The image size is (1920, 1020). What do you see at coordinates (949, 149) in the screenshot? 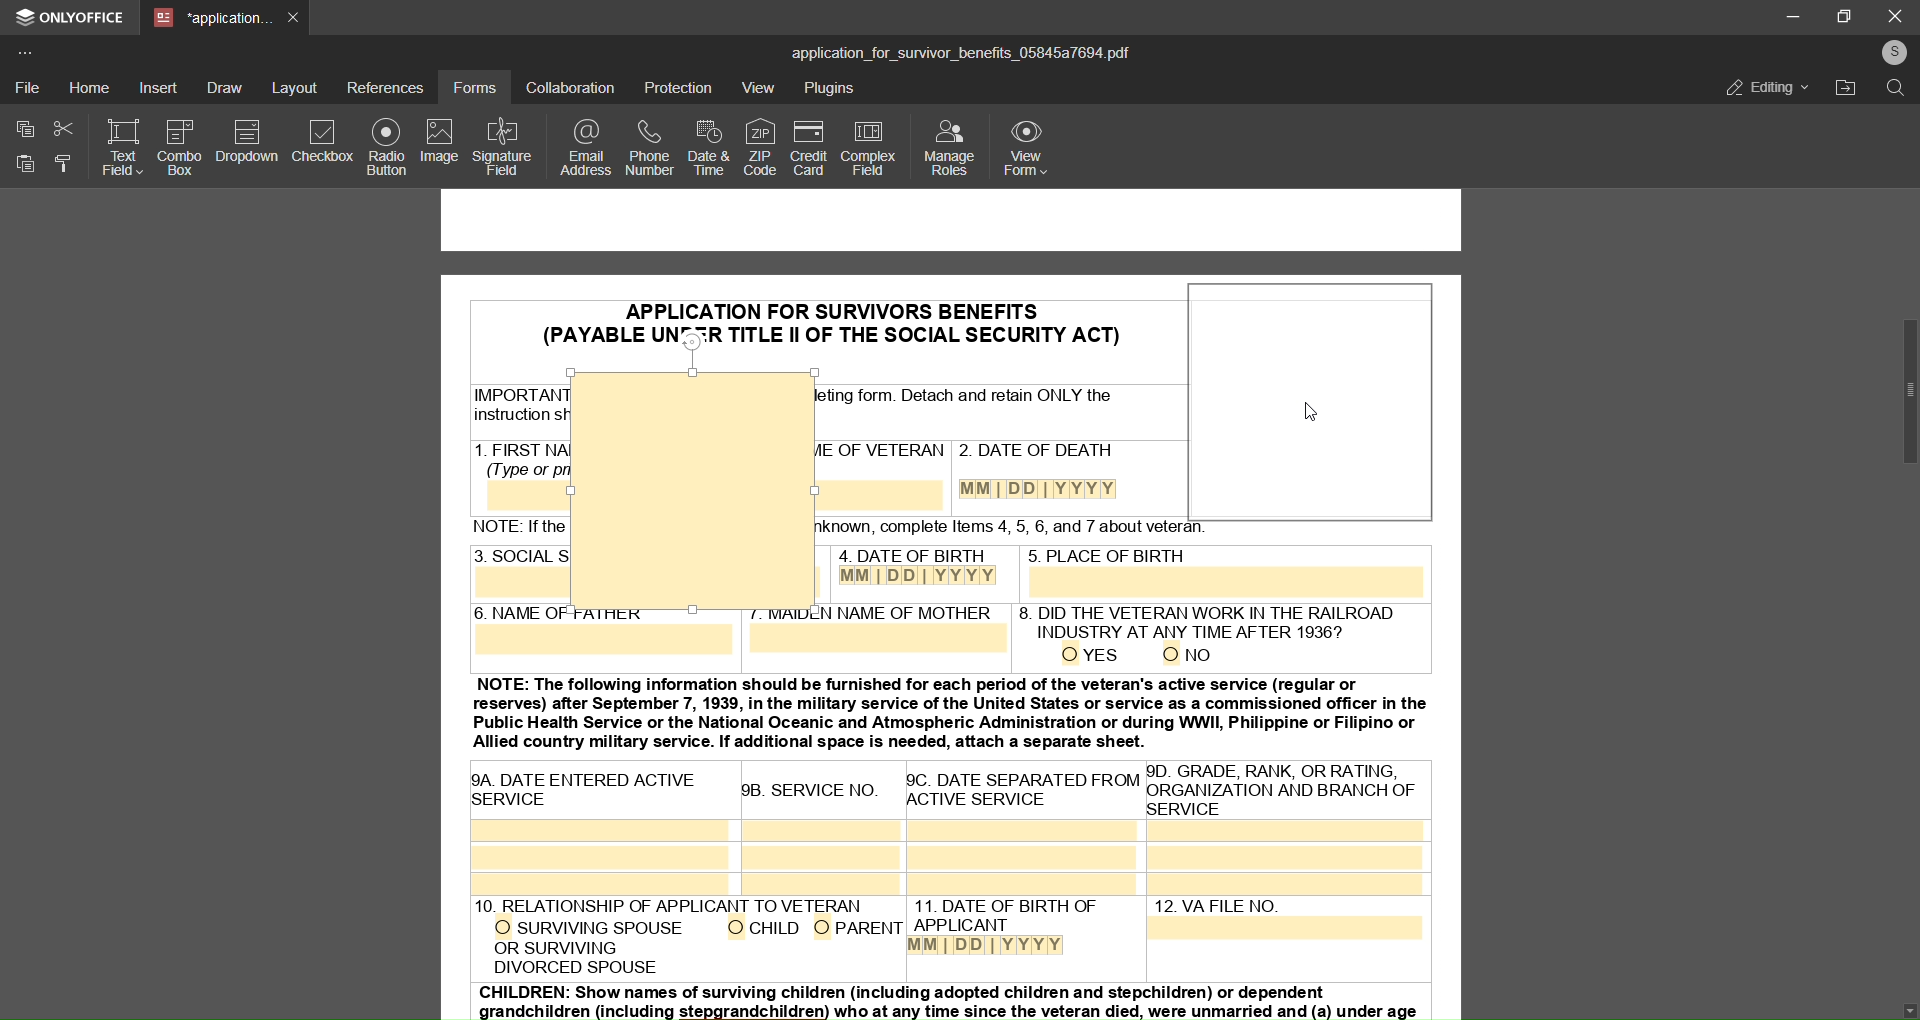
I see `manage roles` at bounding box center [949, 149].